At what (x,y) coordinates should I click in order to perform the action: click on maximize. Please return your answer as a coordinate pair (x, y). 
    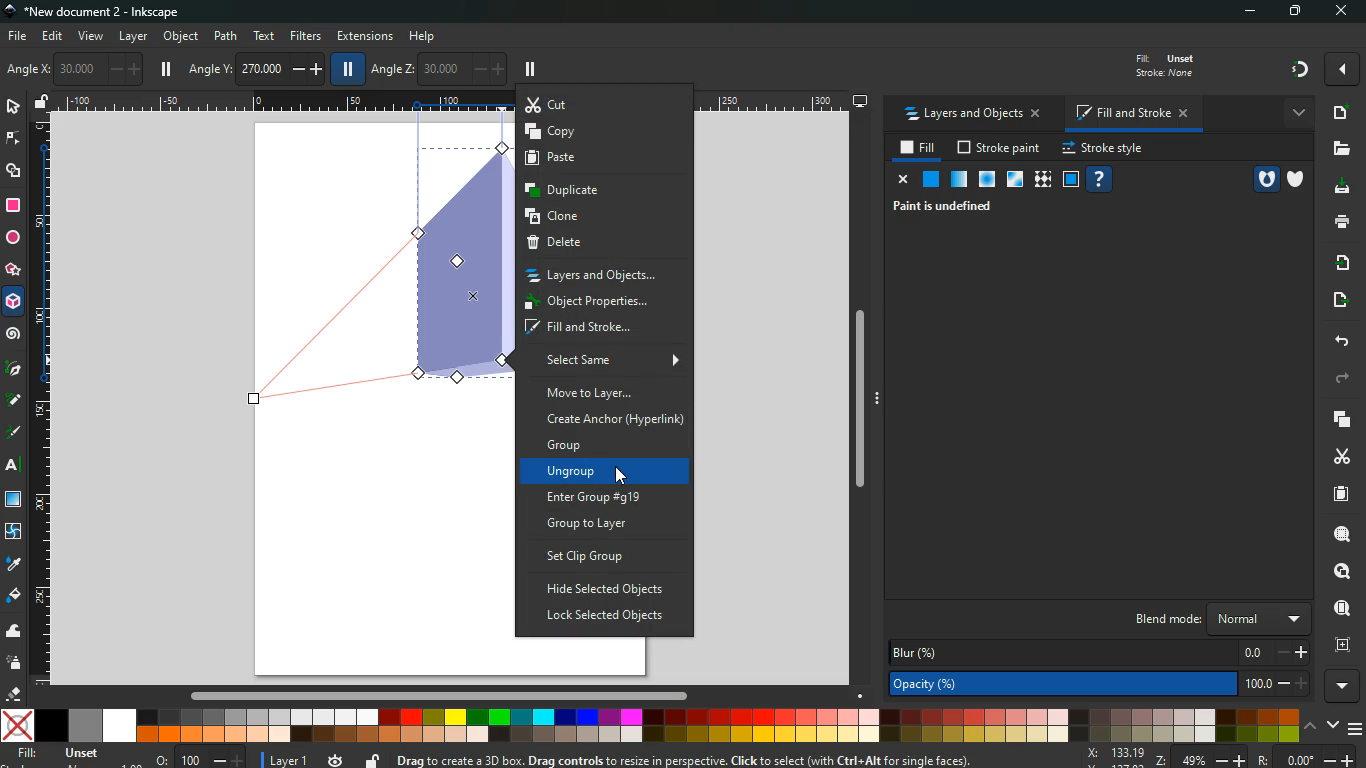
    Looking at the image, I should click on (1298, 12).